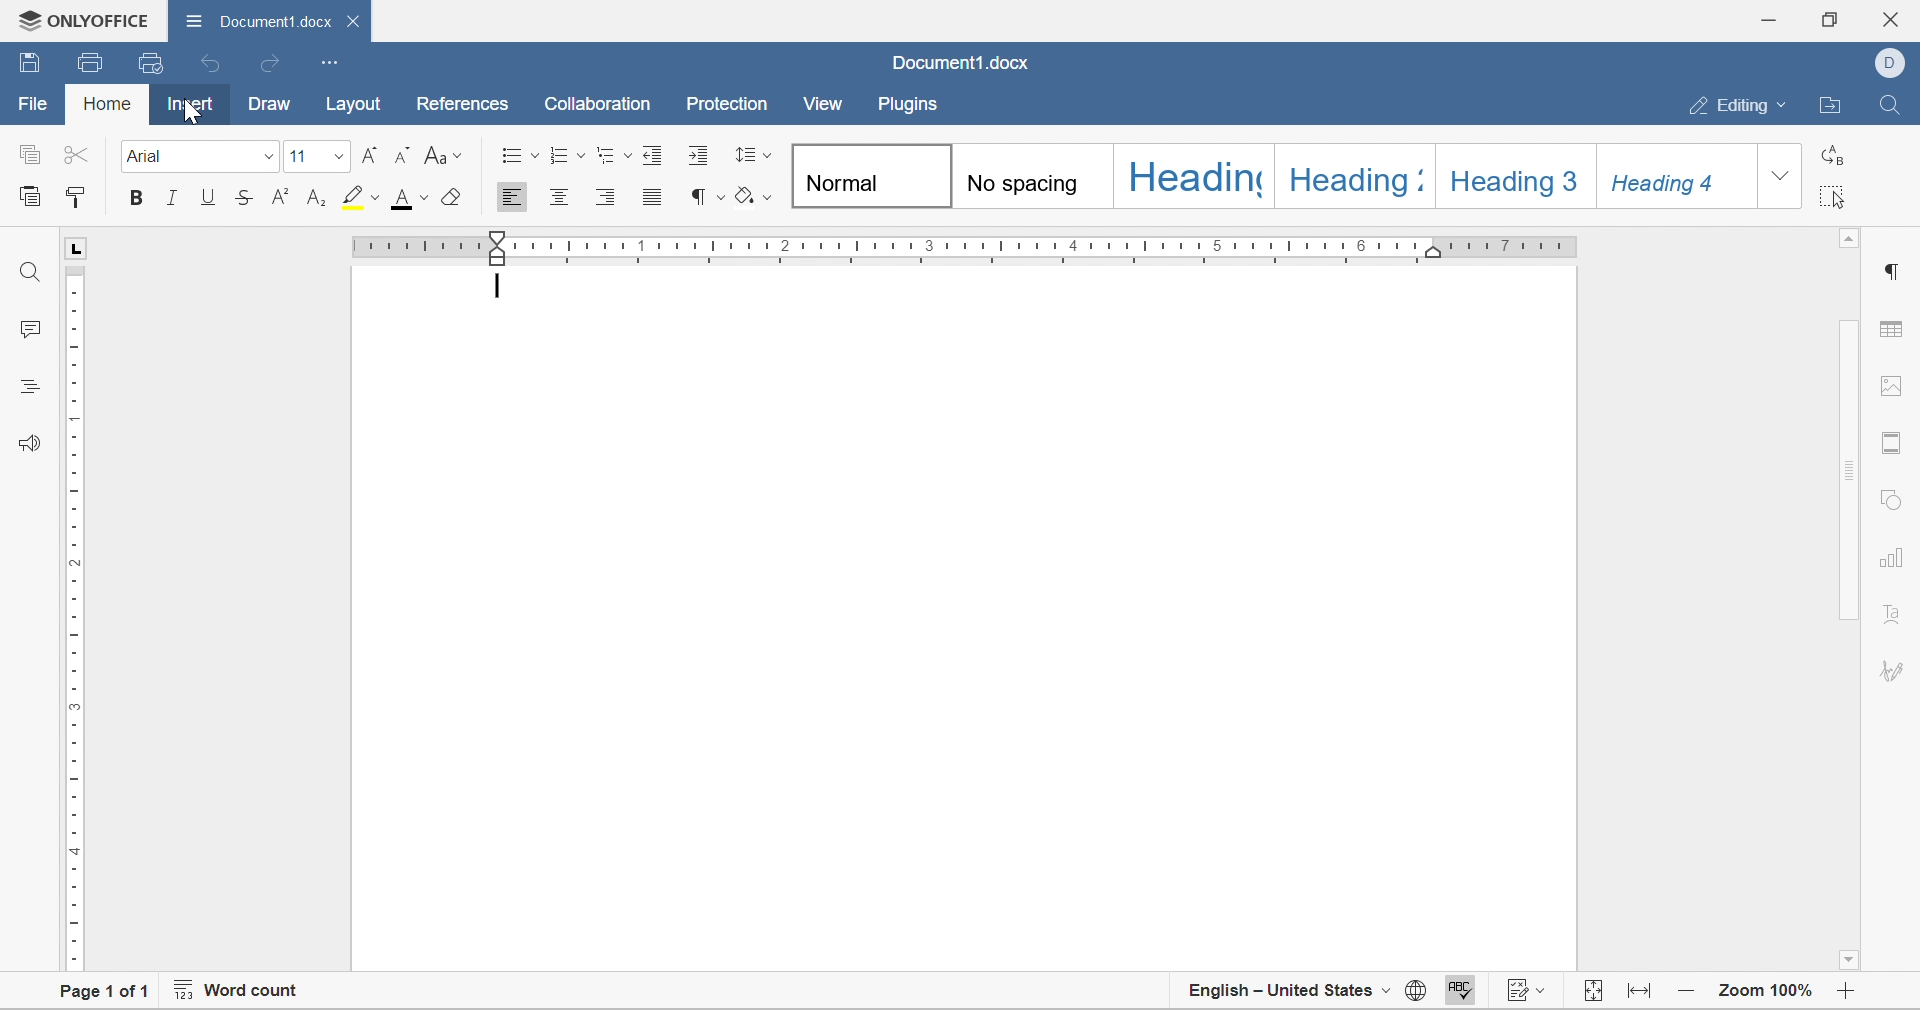  What do you see at coordinates (272, 20) in the screenshot?
I see `Document.docx` at bounding box center [272, 20].